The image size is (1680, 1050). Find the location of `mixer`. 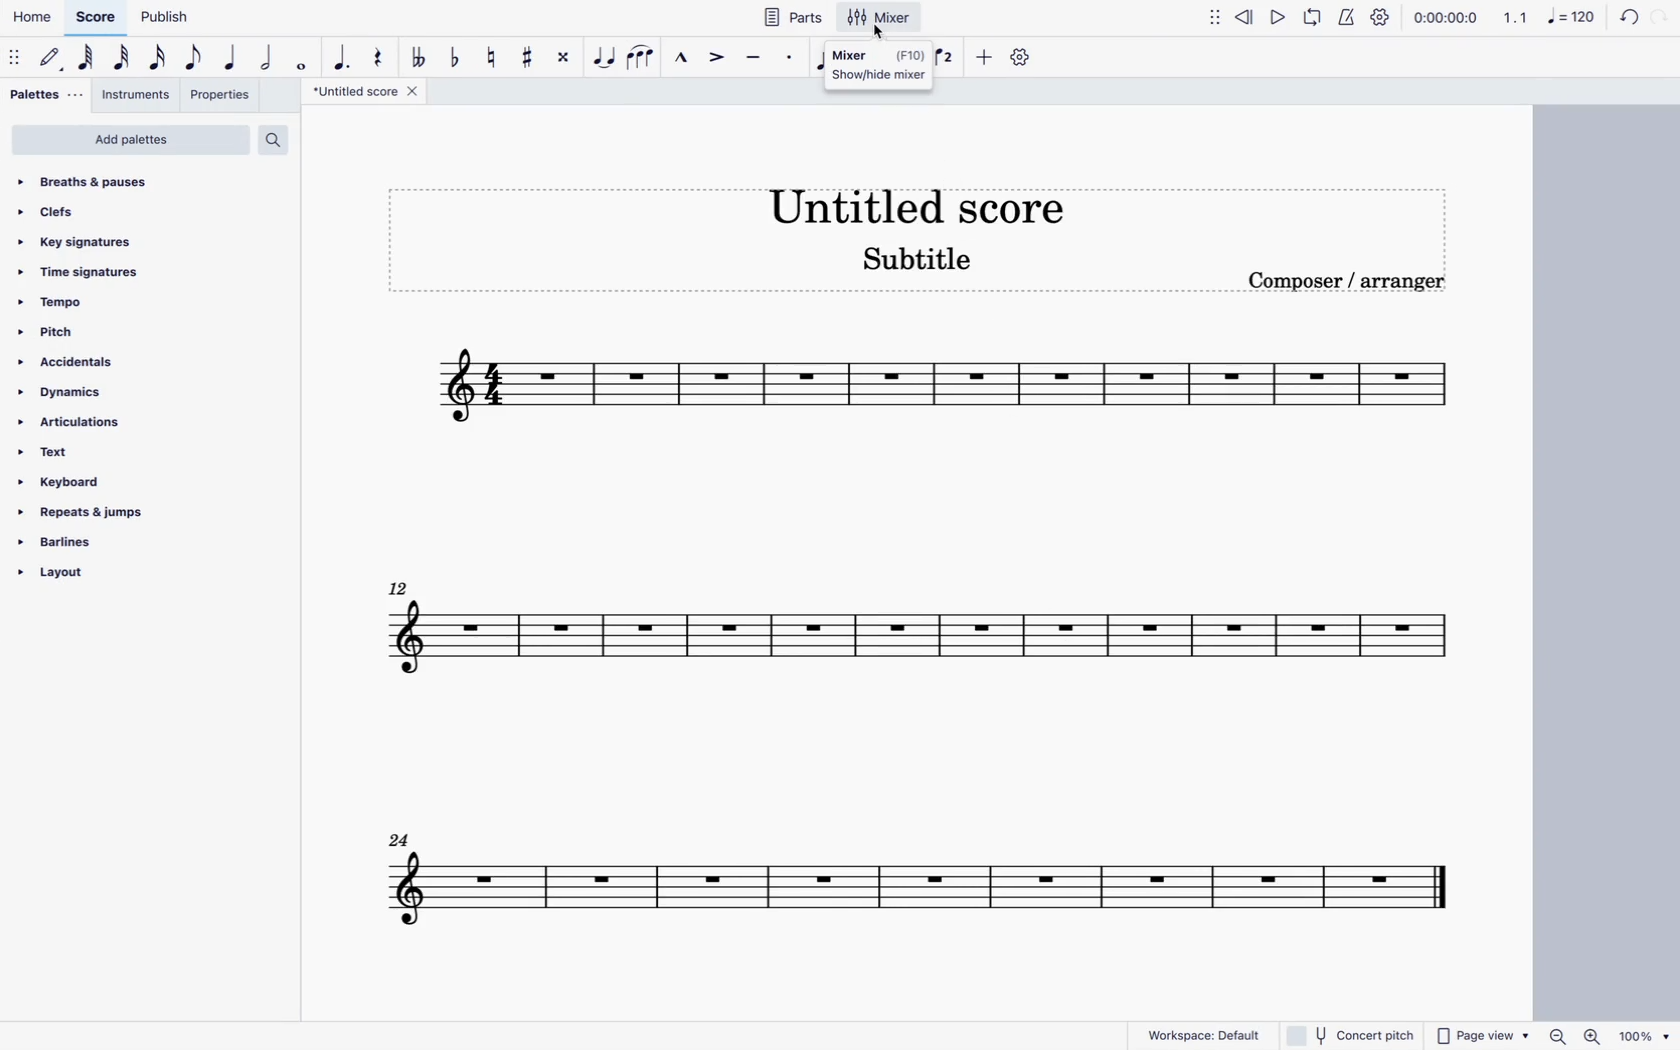

mixer is located at coordinates (877, 62).